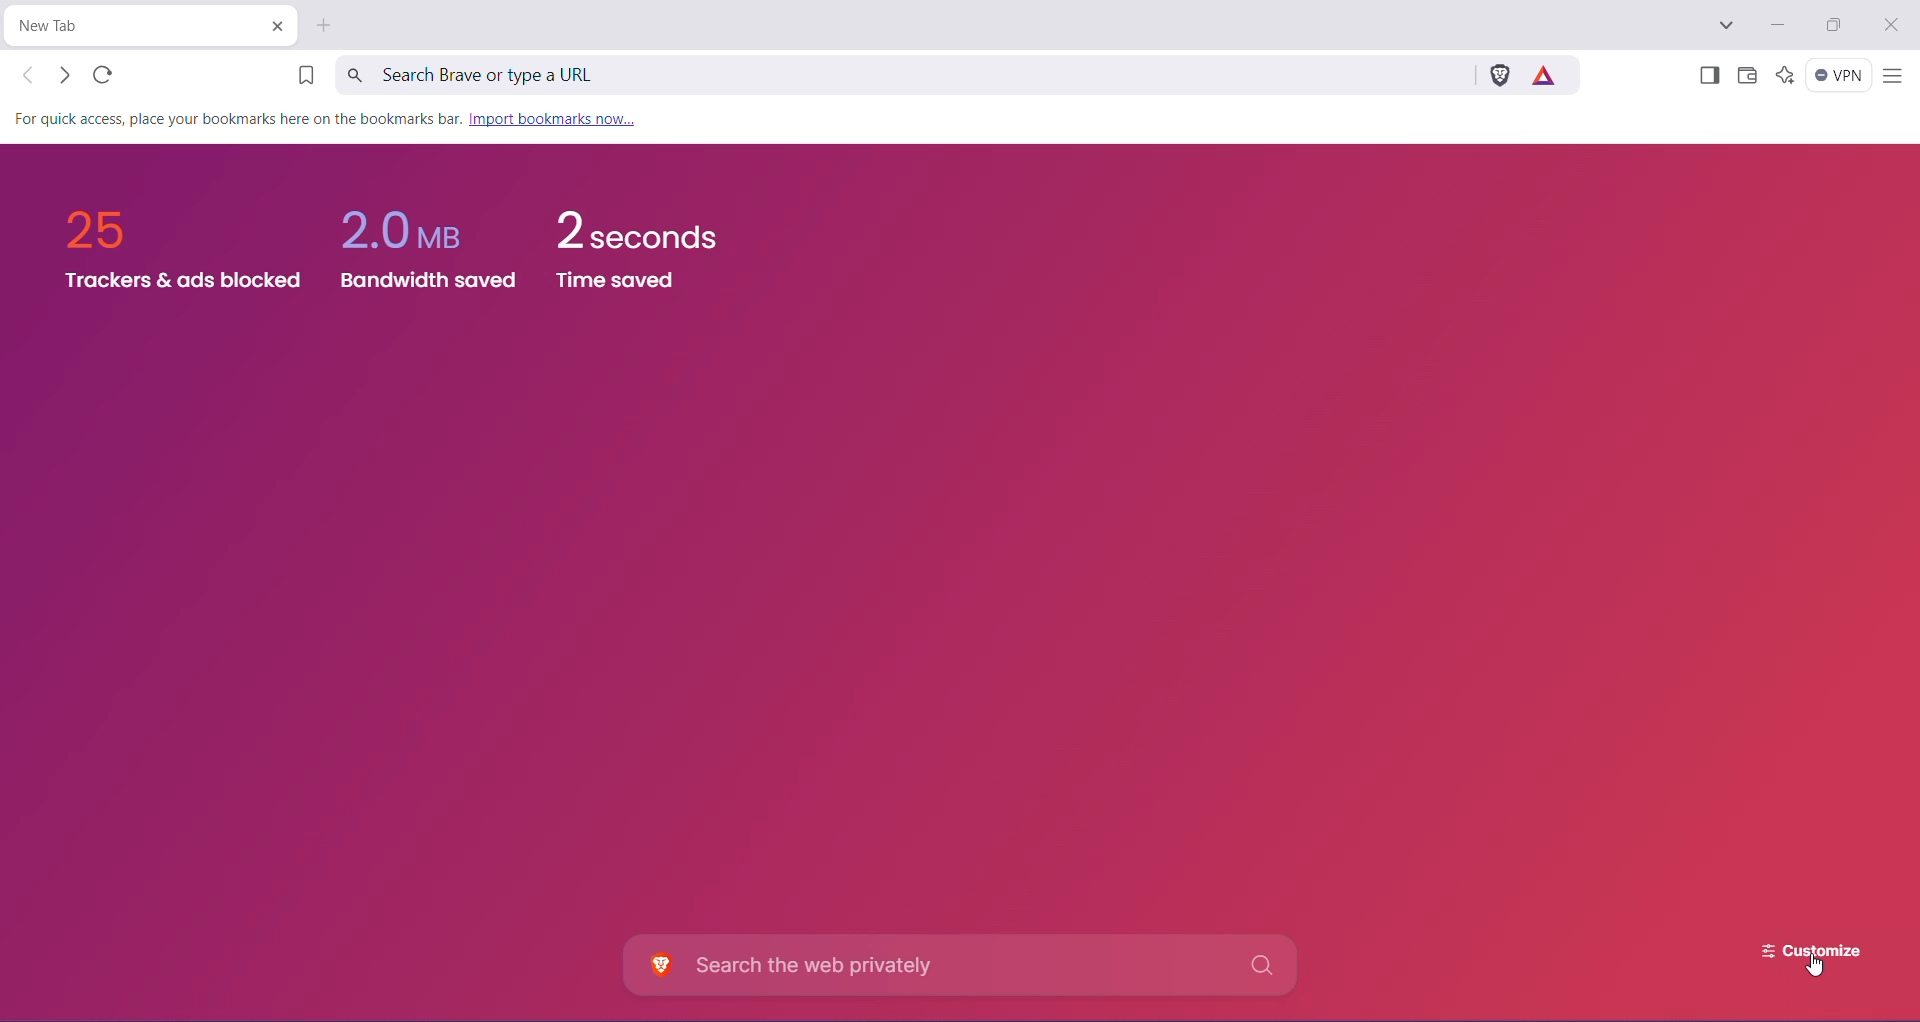 The height and width of the screenshot is (1022, 1920). What do you see at coordinates (551, 120) in the screenshot?
I see `Import Bookmark now` at bounding box center [551, 120].